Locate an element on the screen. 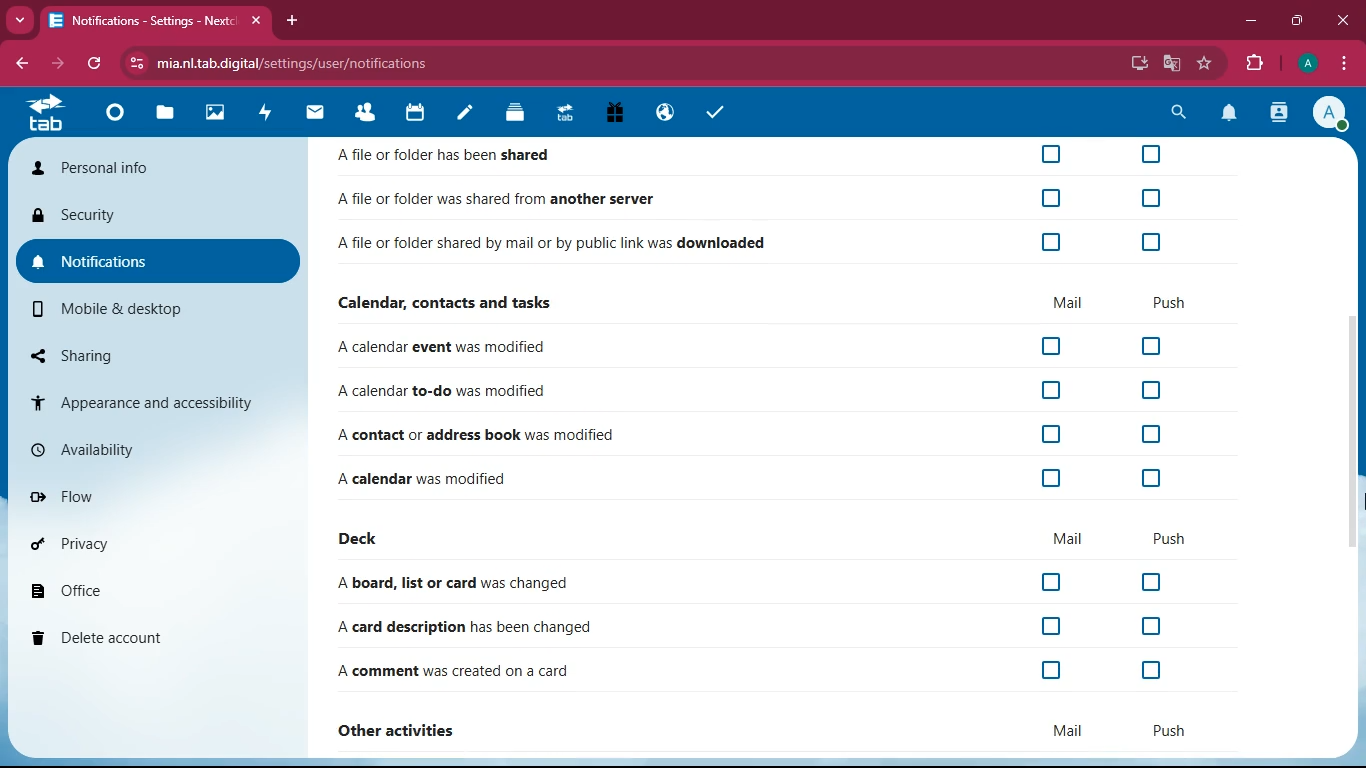  office is located at coordinates (155, 592).